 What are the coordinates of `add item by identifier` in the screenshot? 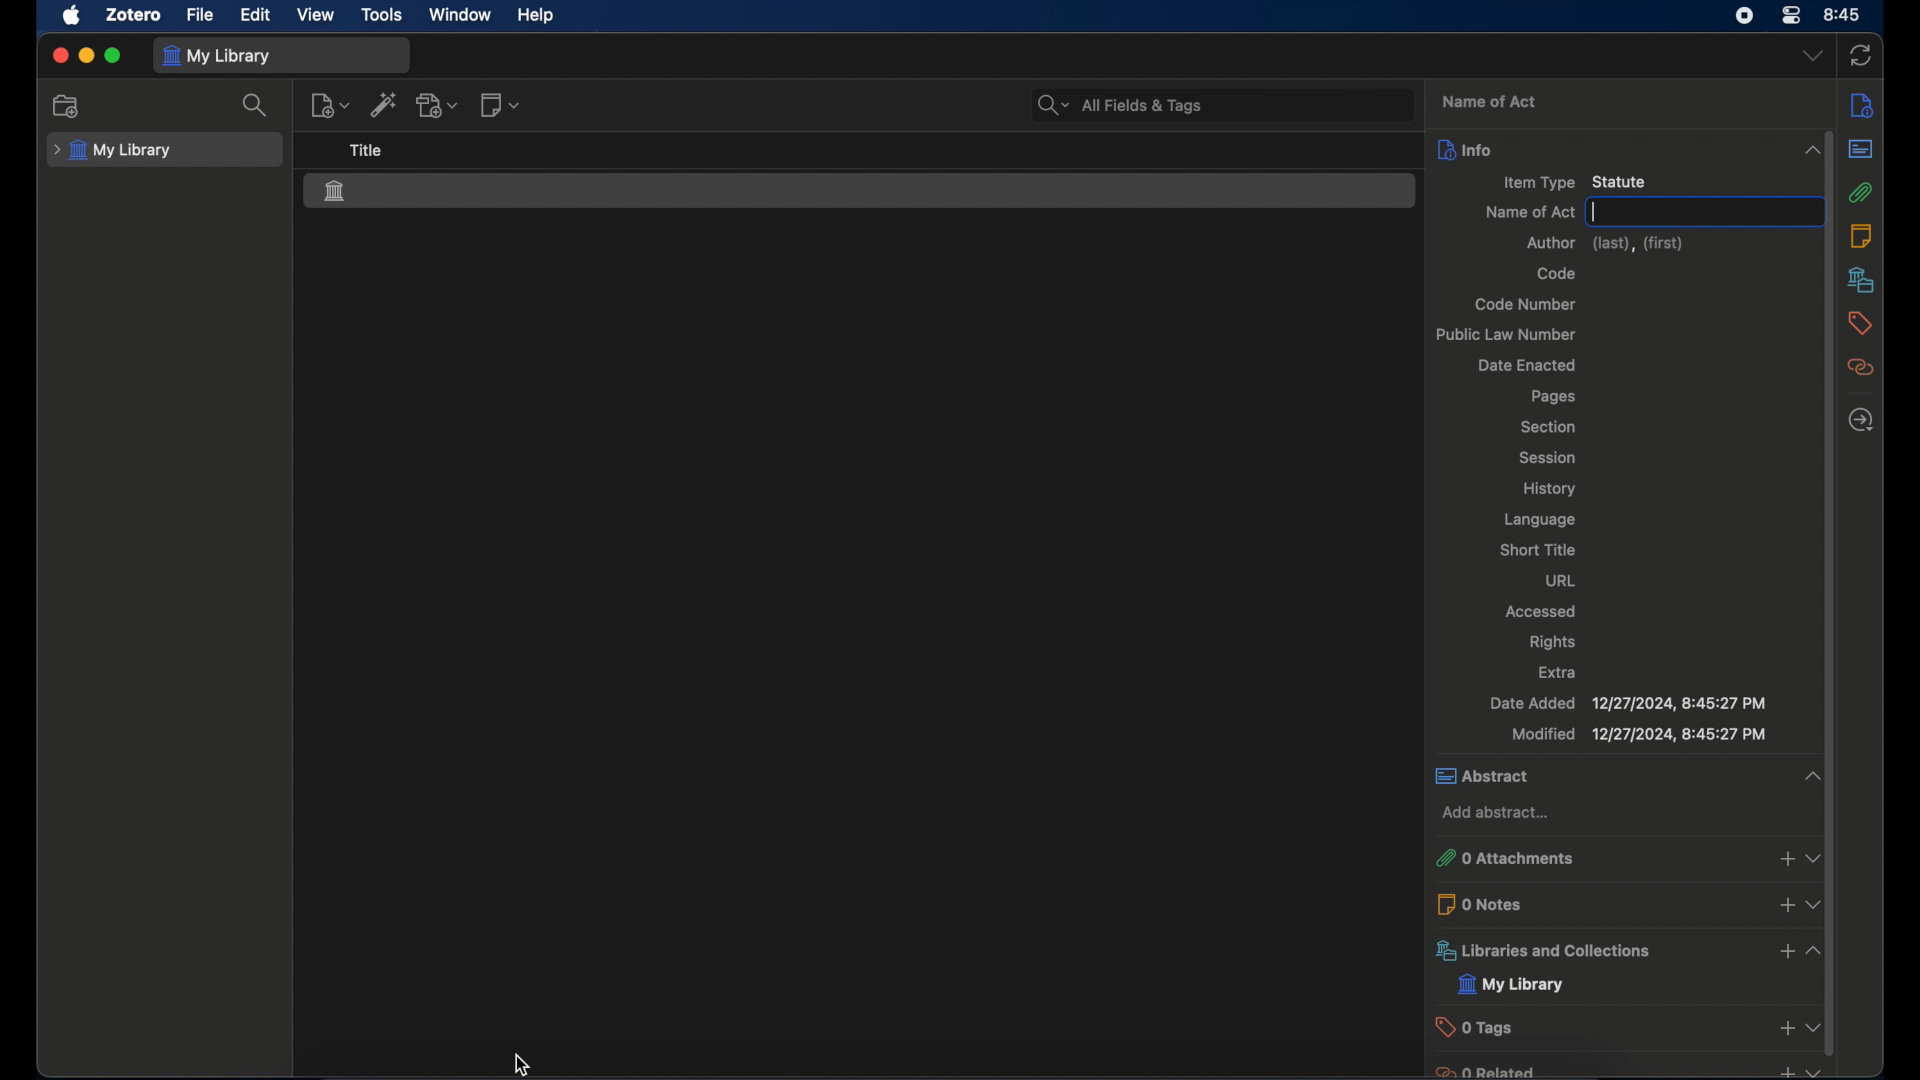 It's located at (385, 107).